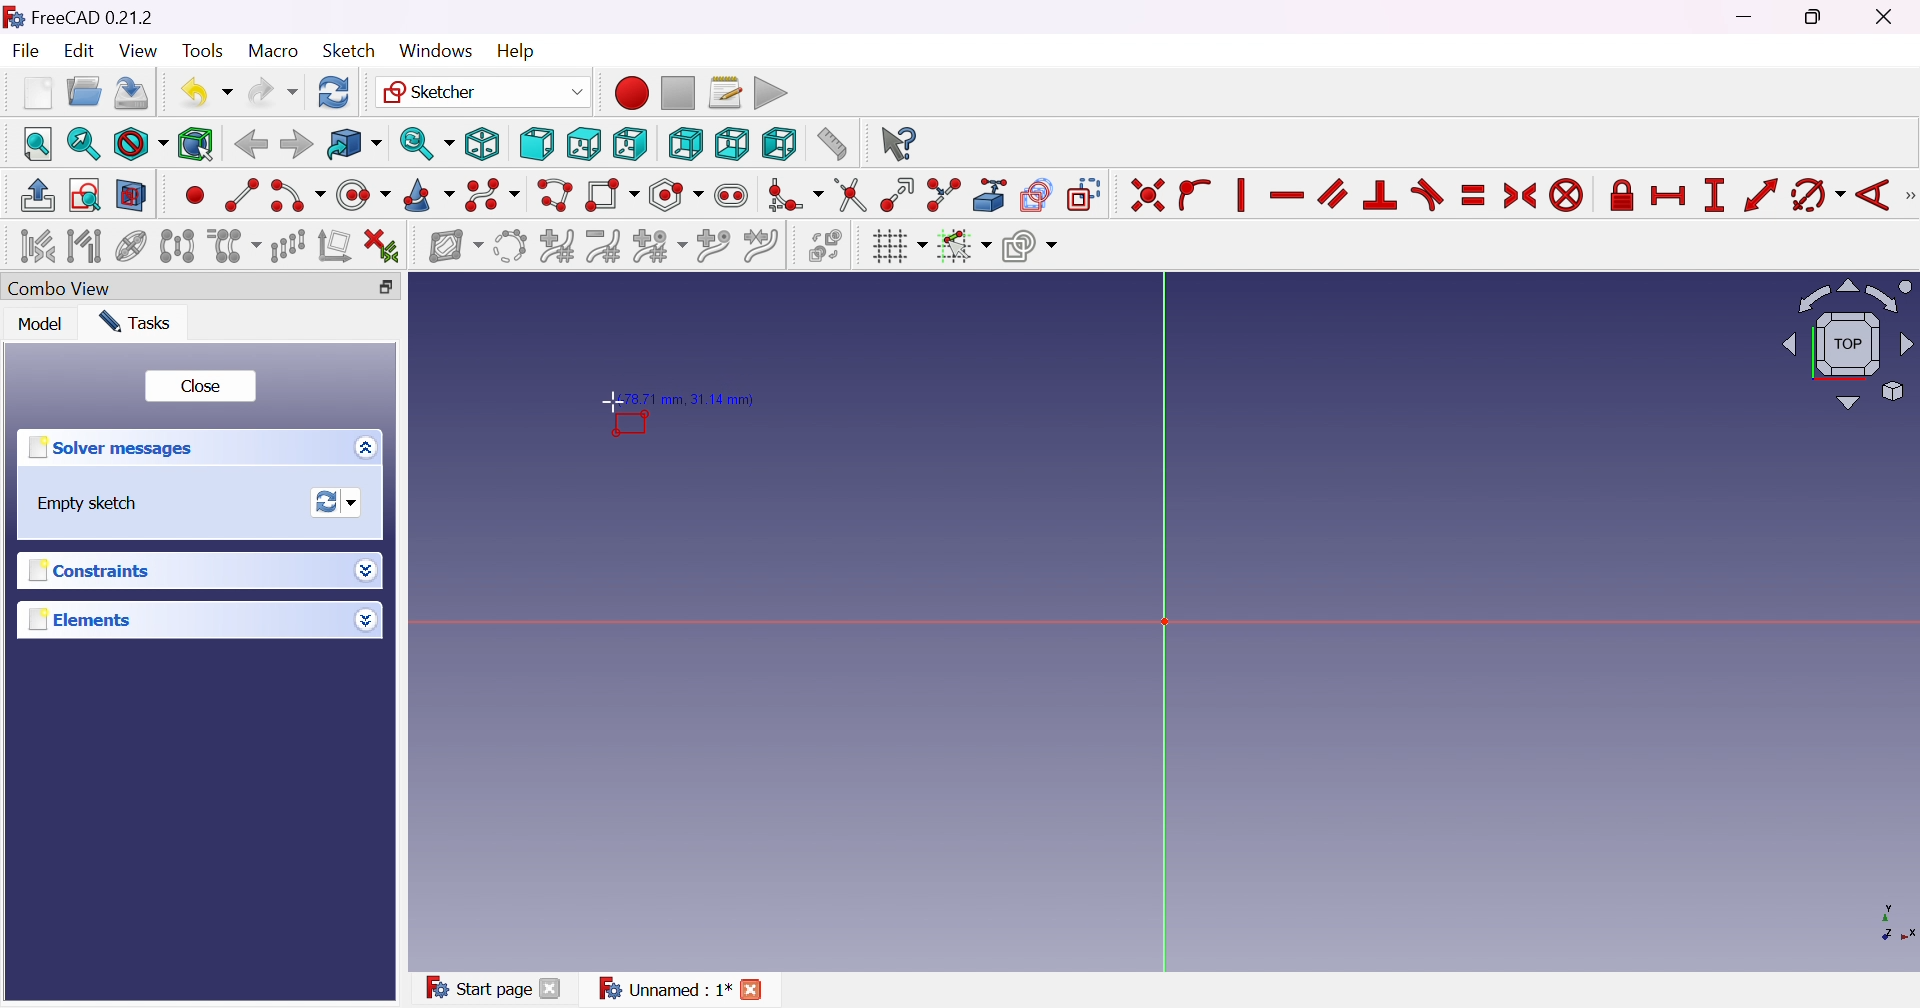 The image size is (1920, 1008). Describe the element at coordinates (760, 246) in the screenshot. I see `Join curves` at that location.